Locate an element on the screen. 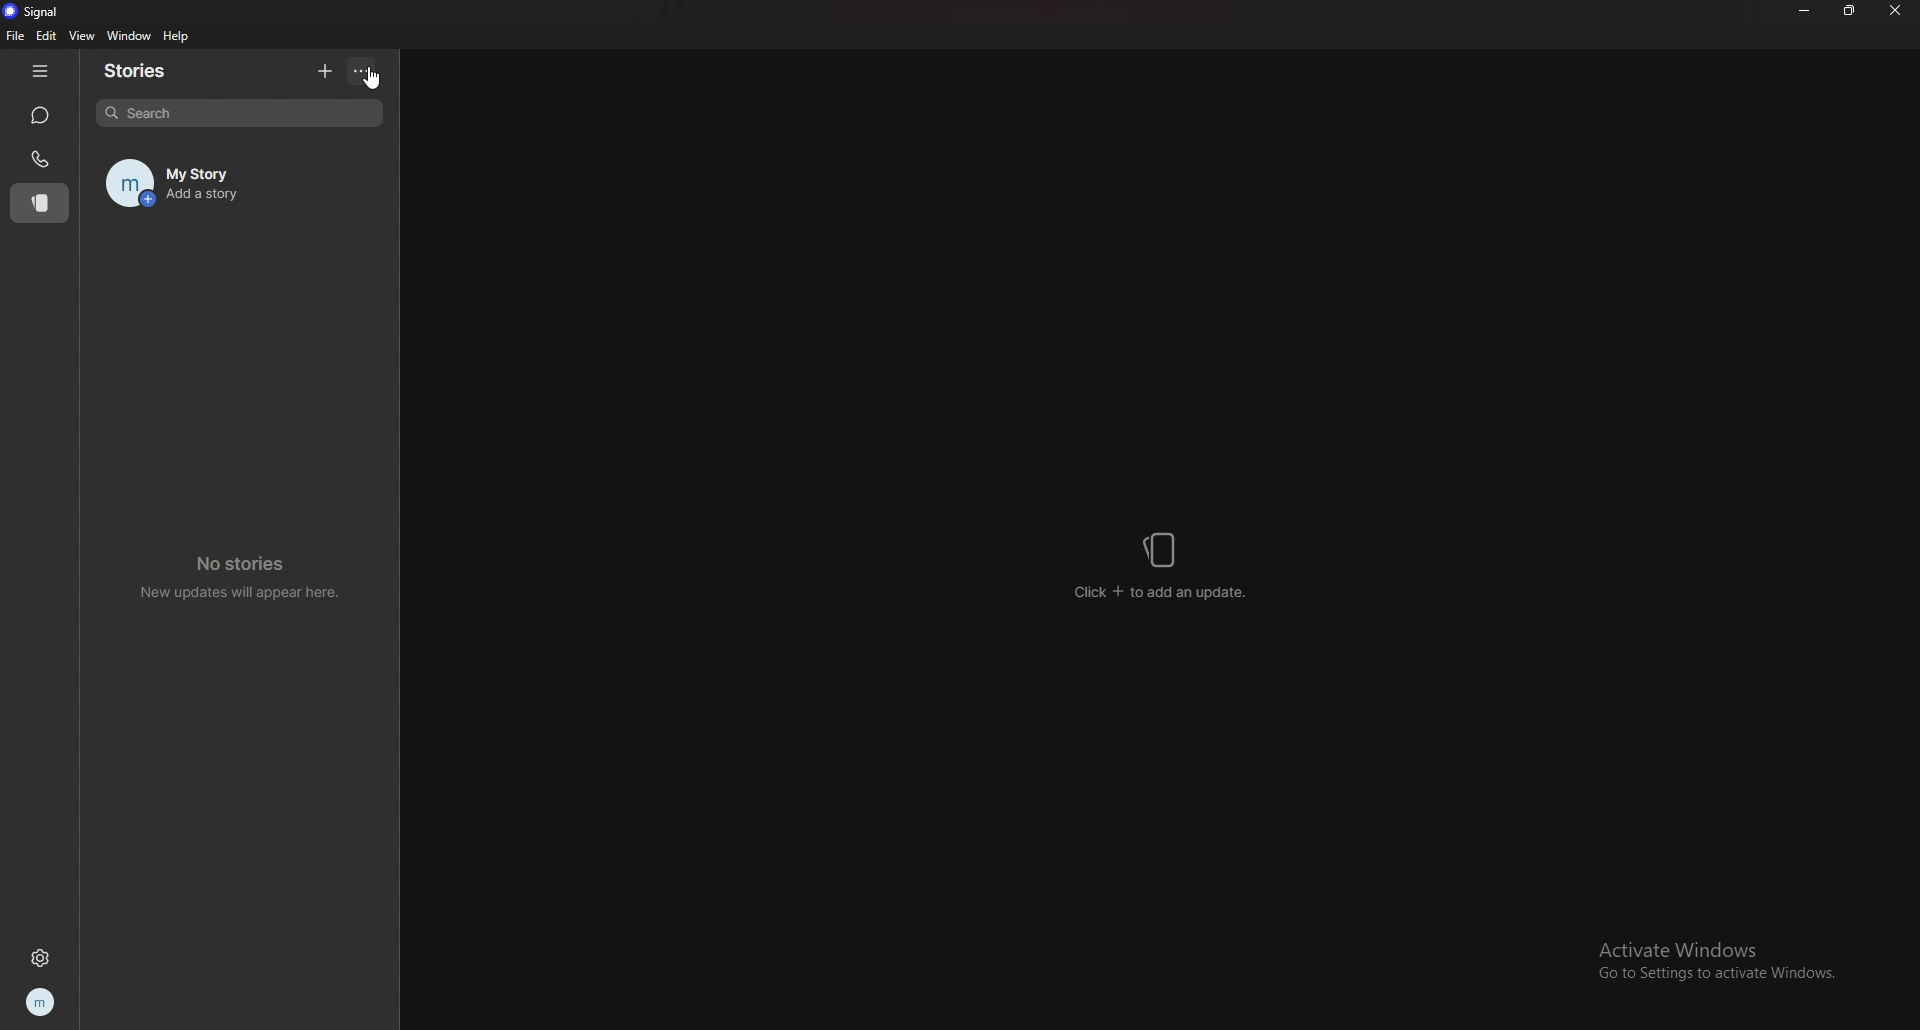  Activate Windows is located at coordinates (1701, 946).